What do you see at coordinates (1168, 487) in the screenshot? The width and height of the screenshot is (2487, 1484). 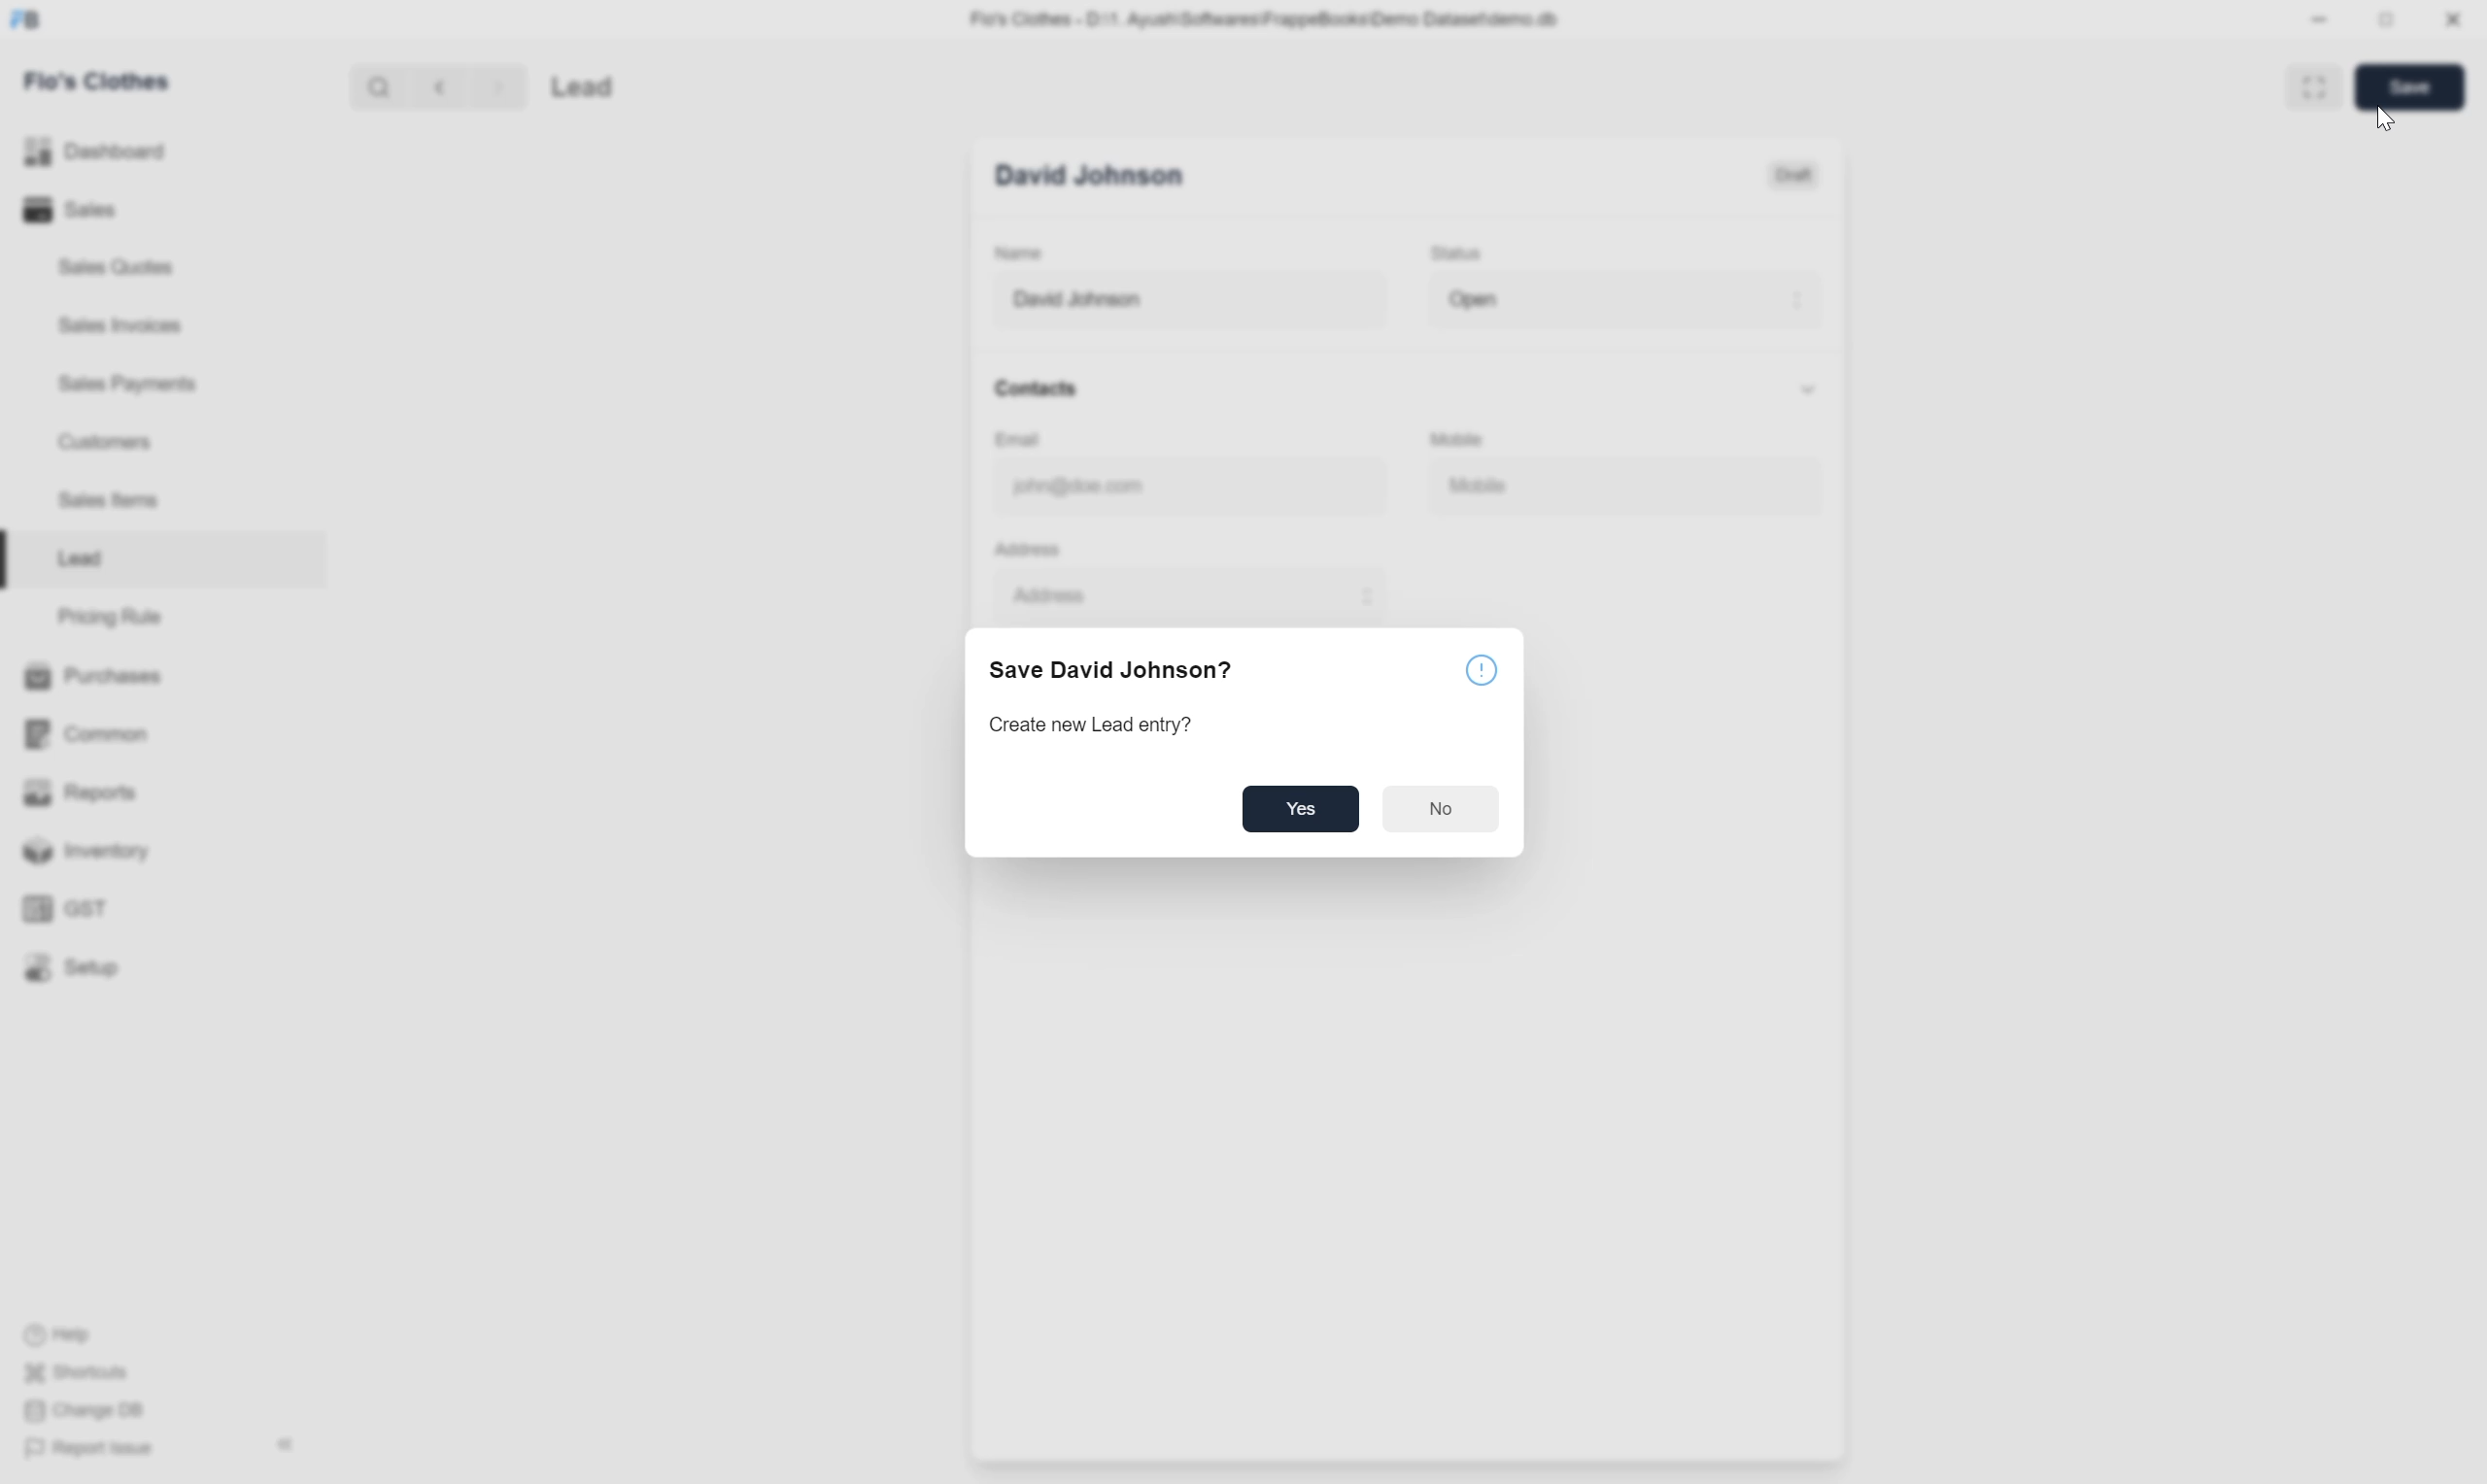 I see `john@doe.com` at bounding box center [1168, 487].